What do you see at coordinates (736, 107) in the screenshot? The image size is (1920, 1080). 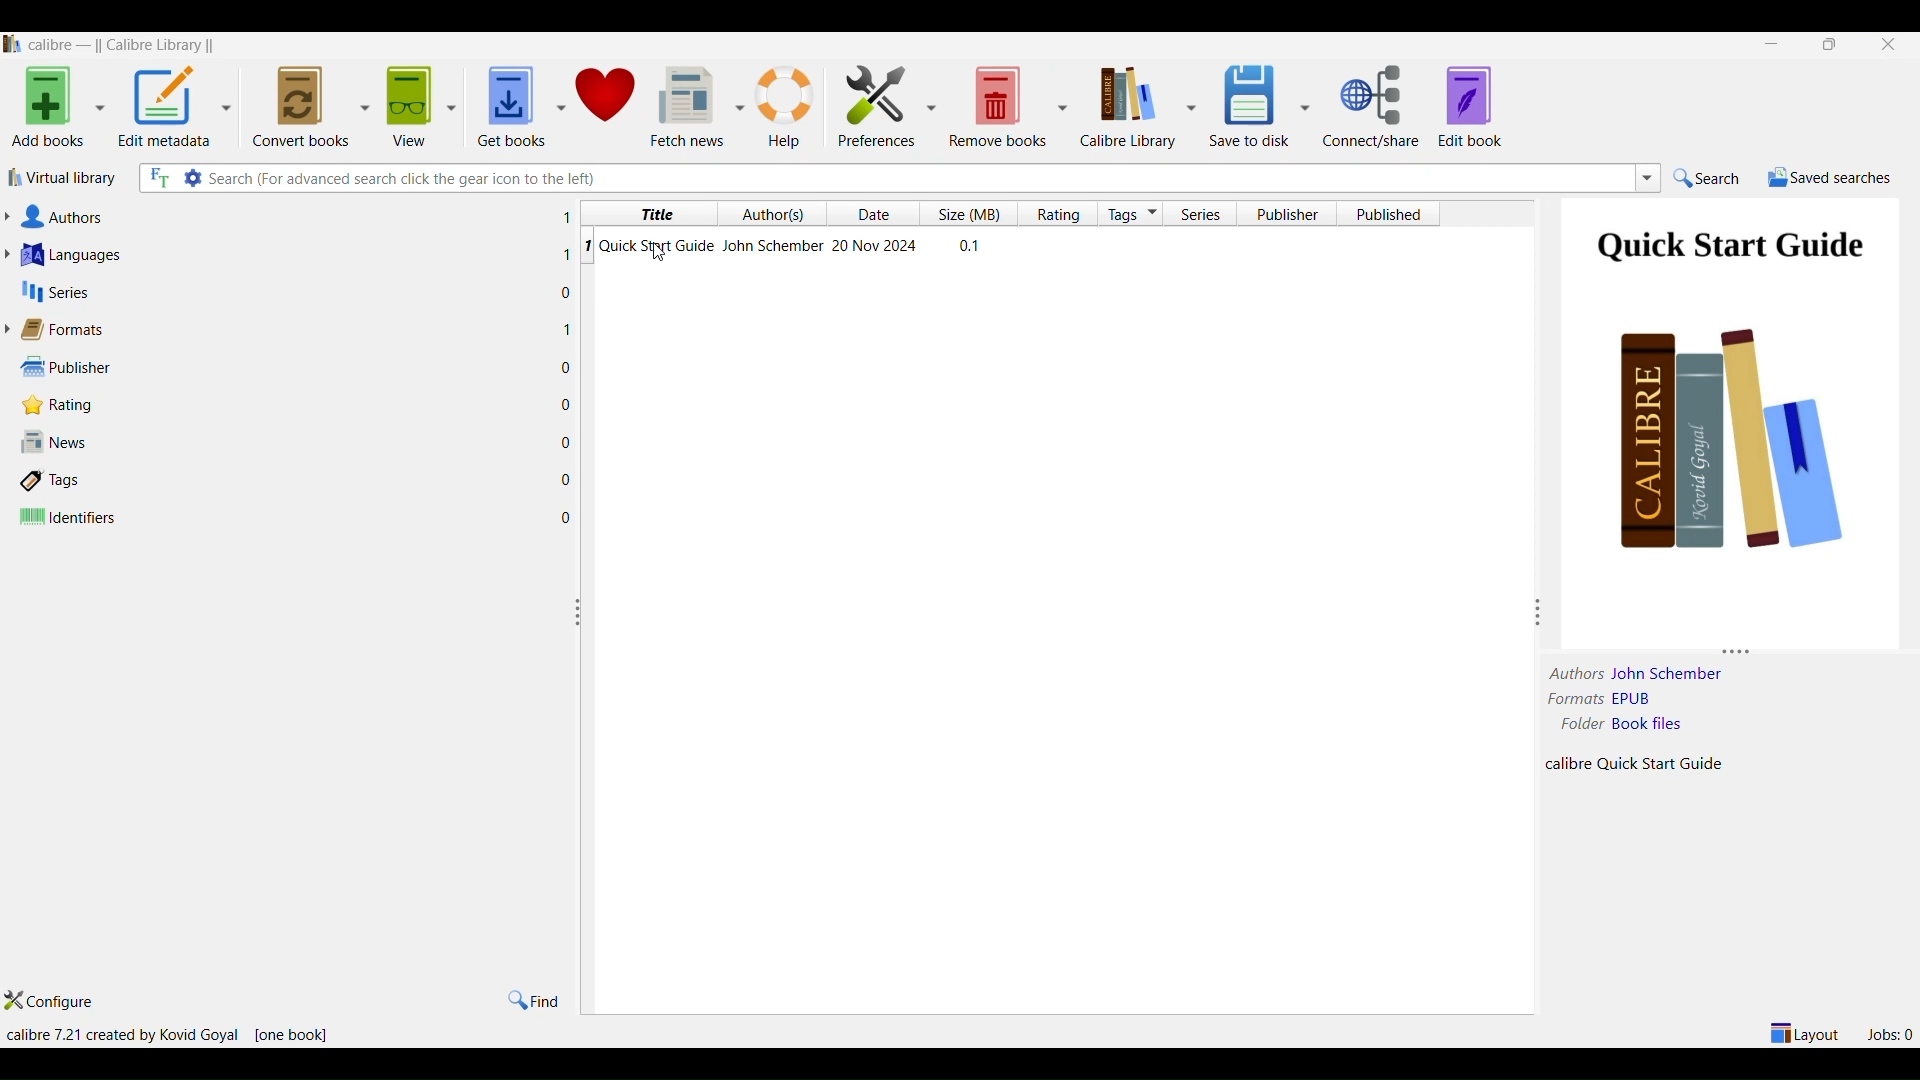 I see `fetch news options dropdown button` at bounding box center [736, 107].